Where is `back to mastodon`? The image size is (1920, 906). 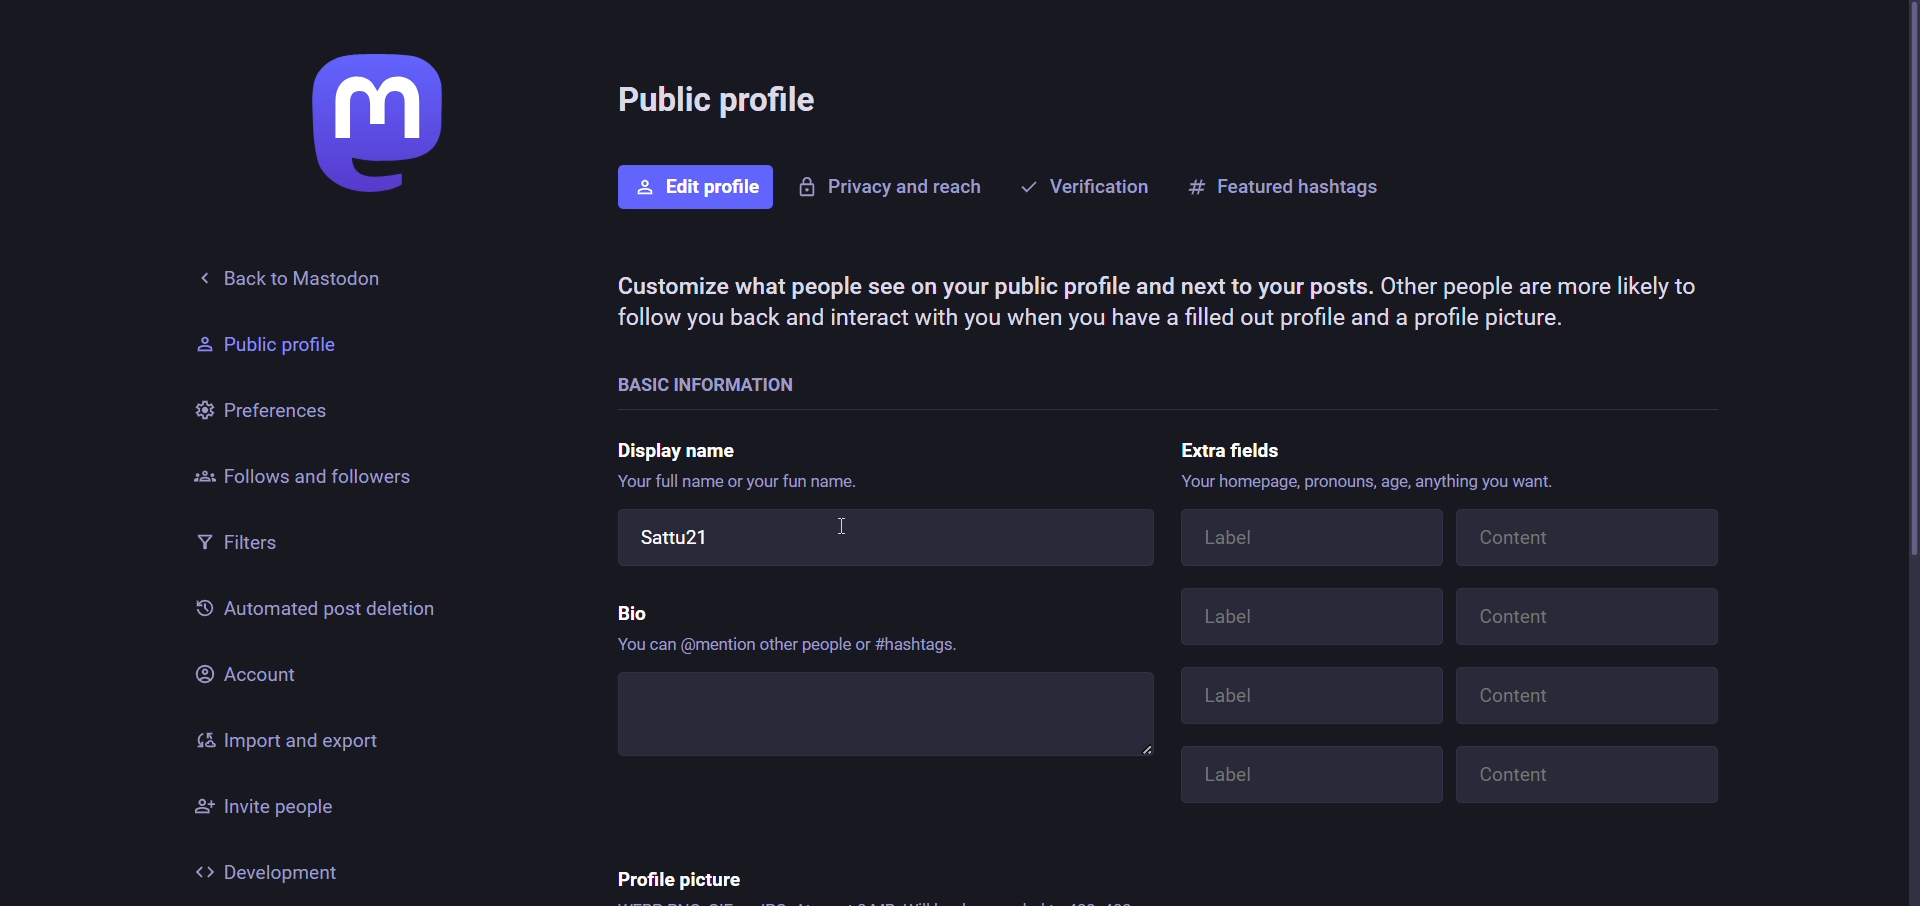
back to mastodon is located at coordinates (310, 276).